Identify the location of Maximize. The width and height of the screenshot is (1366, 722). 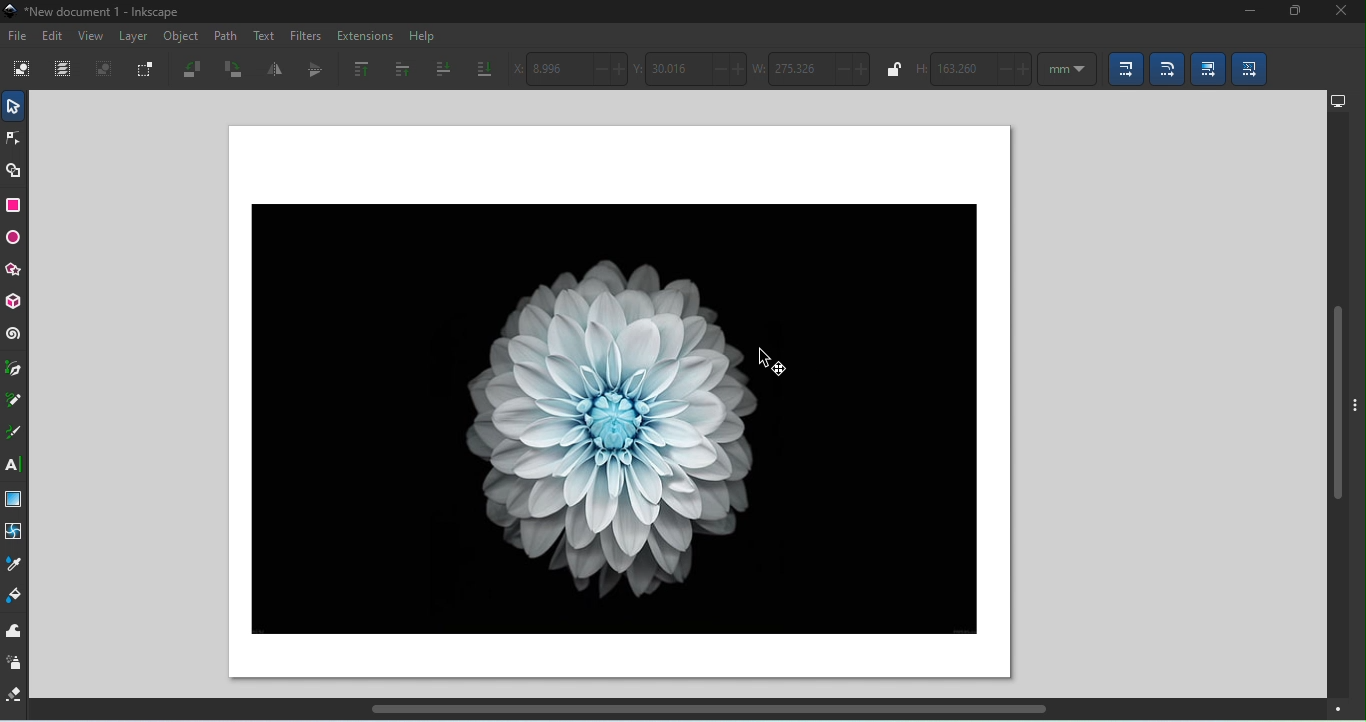
(1291, 13).